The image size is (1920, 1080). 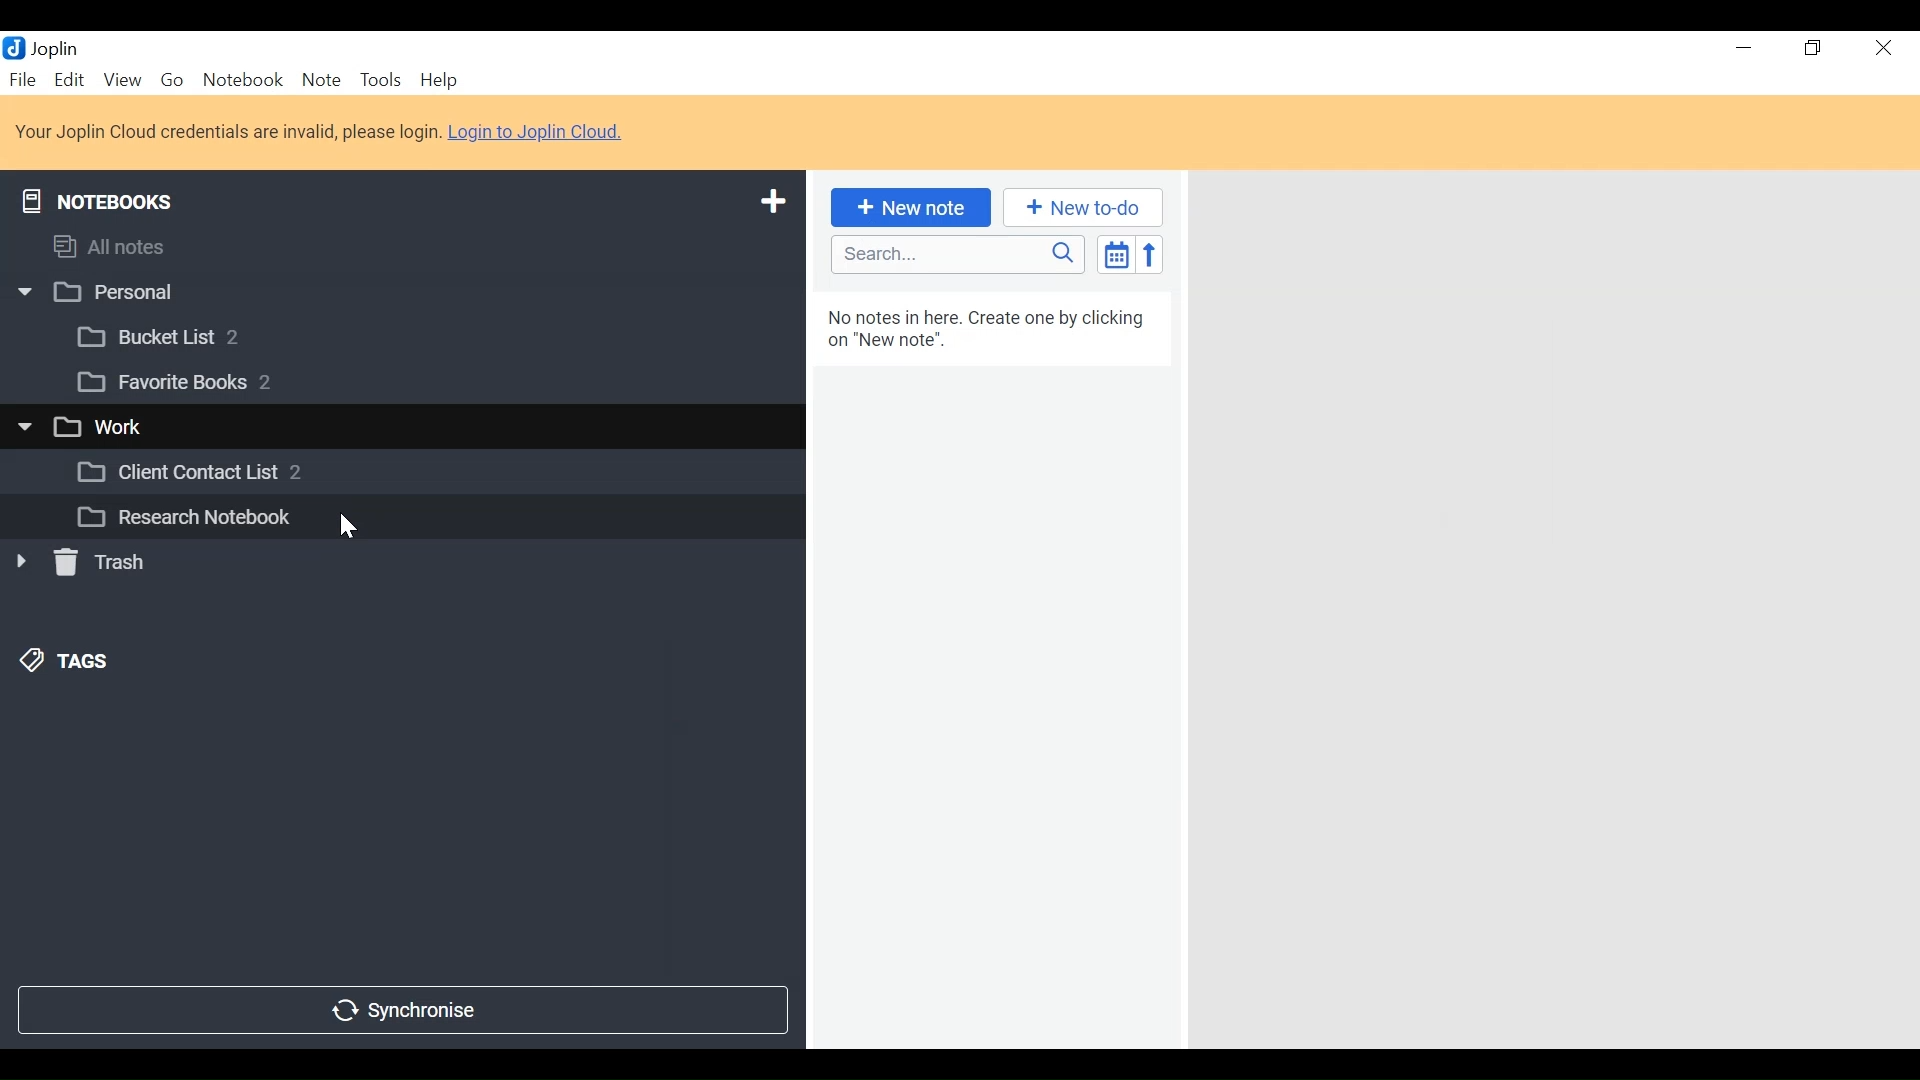 I want to click on Minimize, so click(x=1742, y=48).